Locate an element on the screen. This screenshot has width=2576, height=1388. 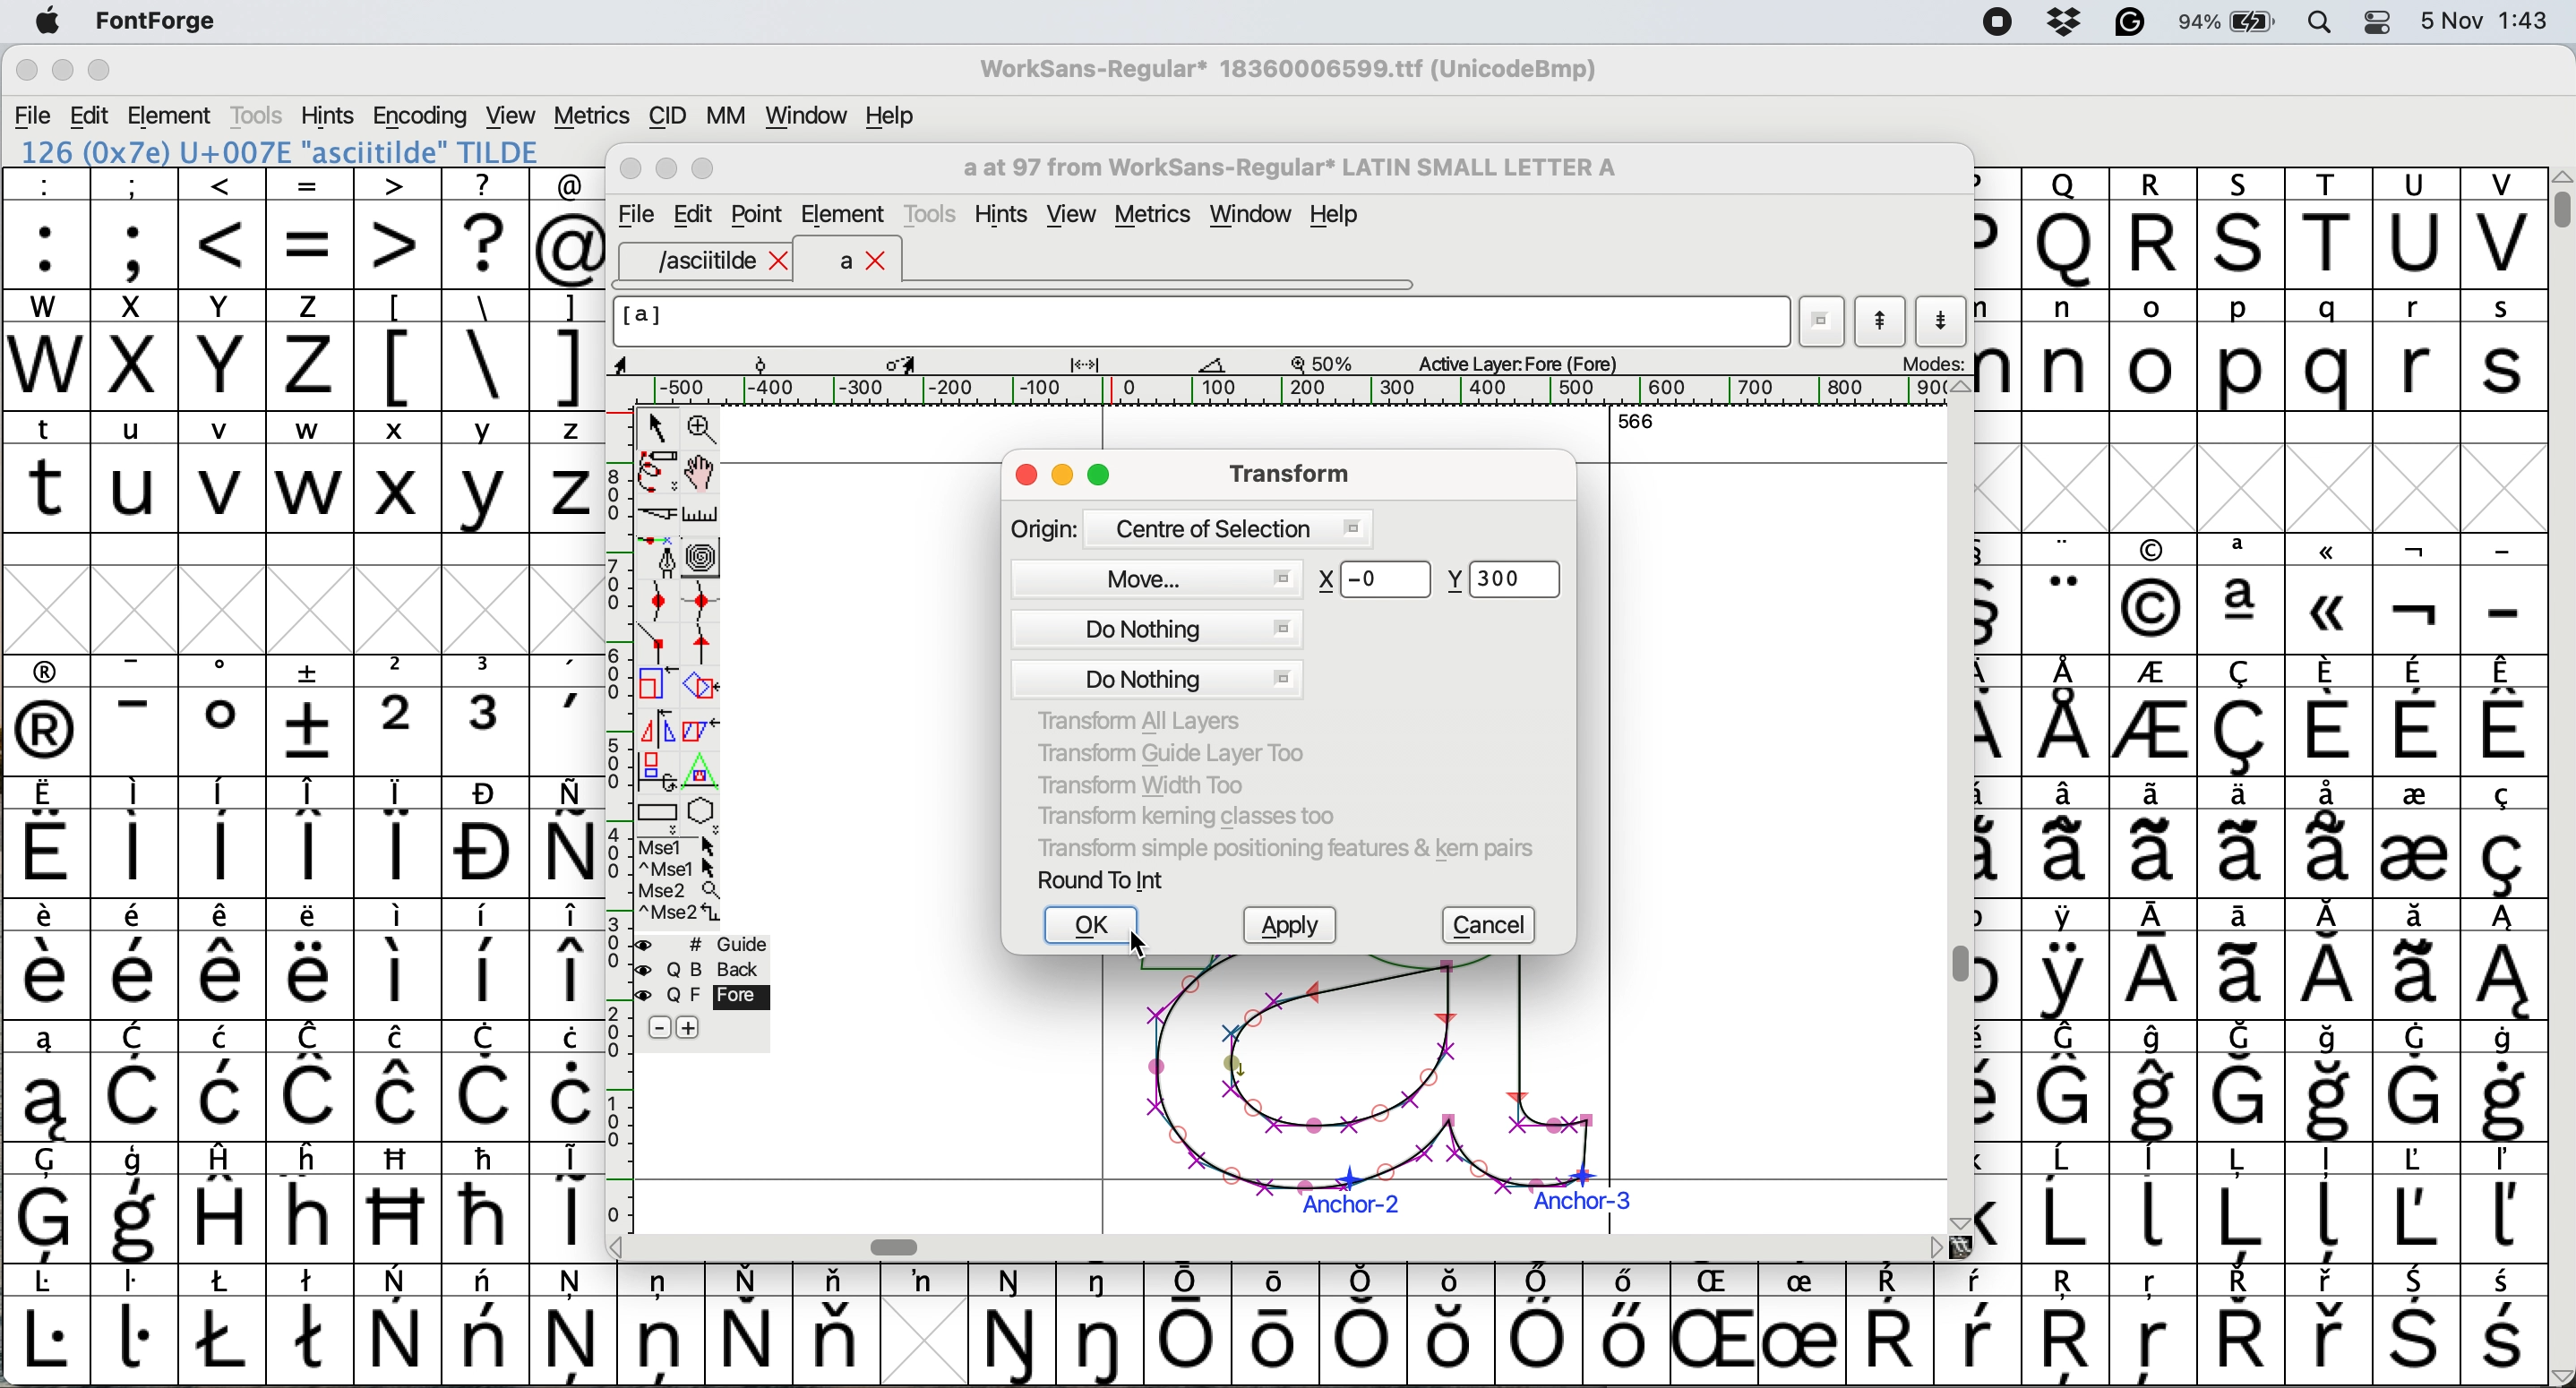
control center is located at coordinates (2385, 20).